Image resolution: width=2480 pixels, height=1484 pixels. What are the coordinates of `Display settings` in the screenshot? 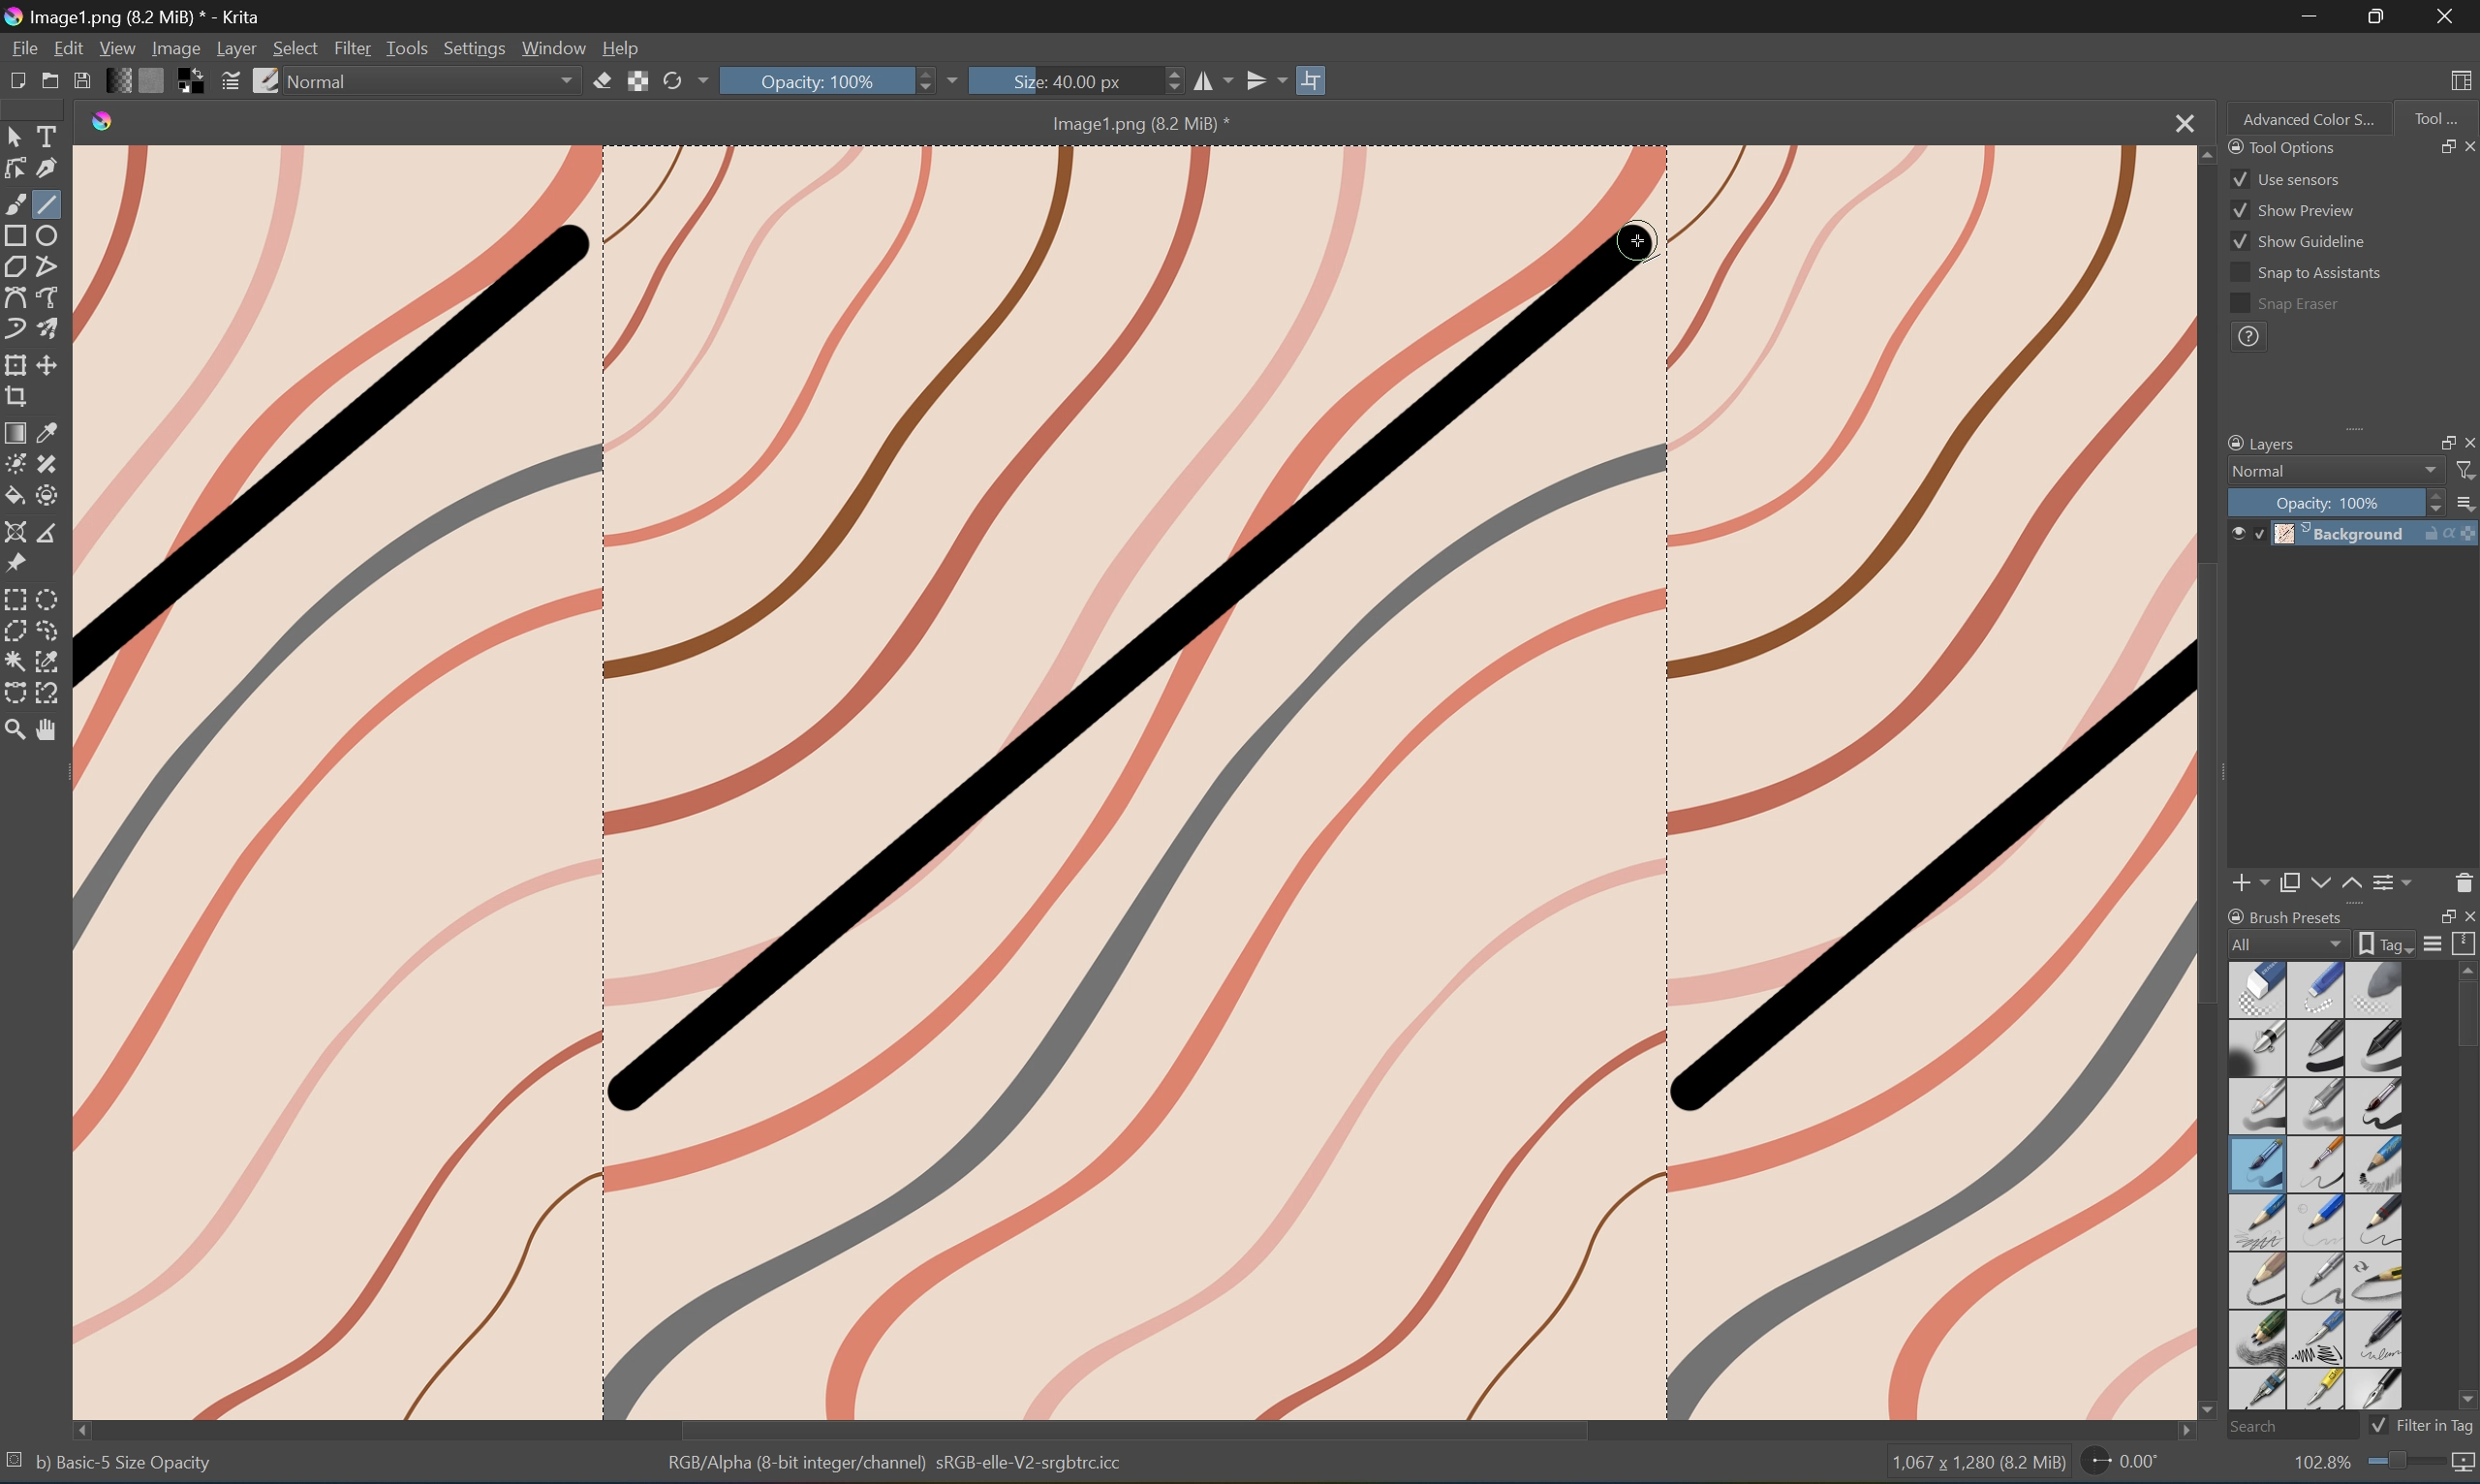 It's located at (2435, 946).